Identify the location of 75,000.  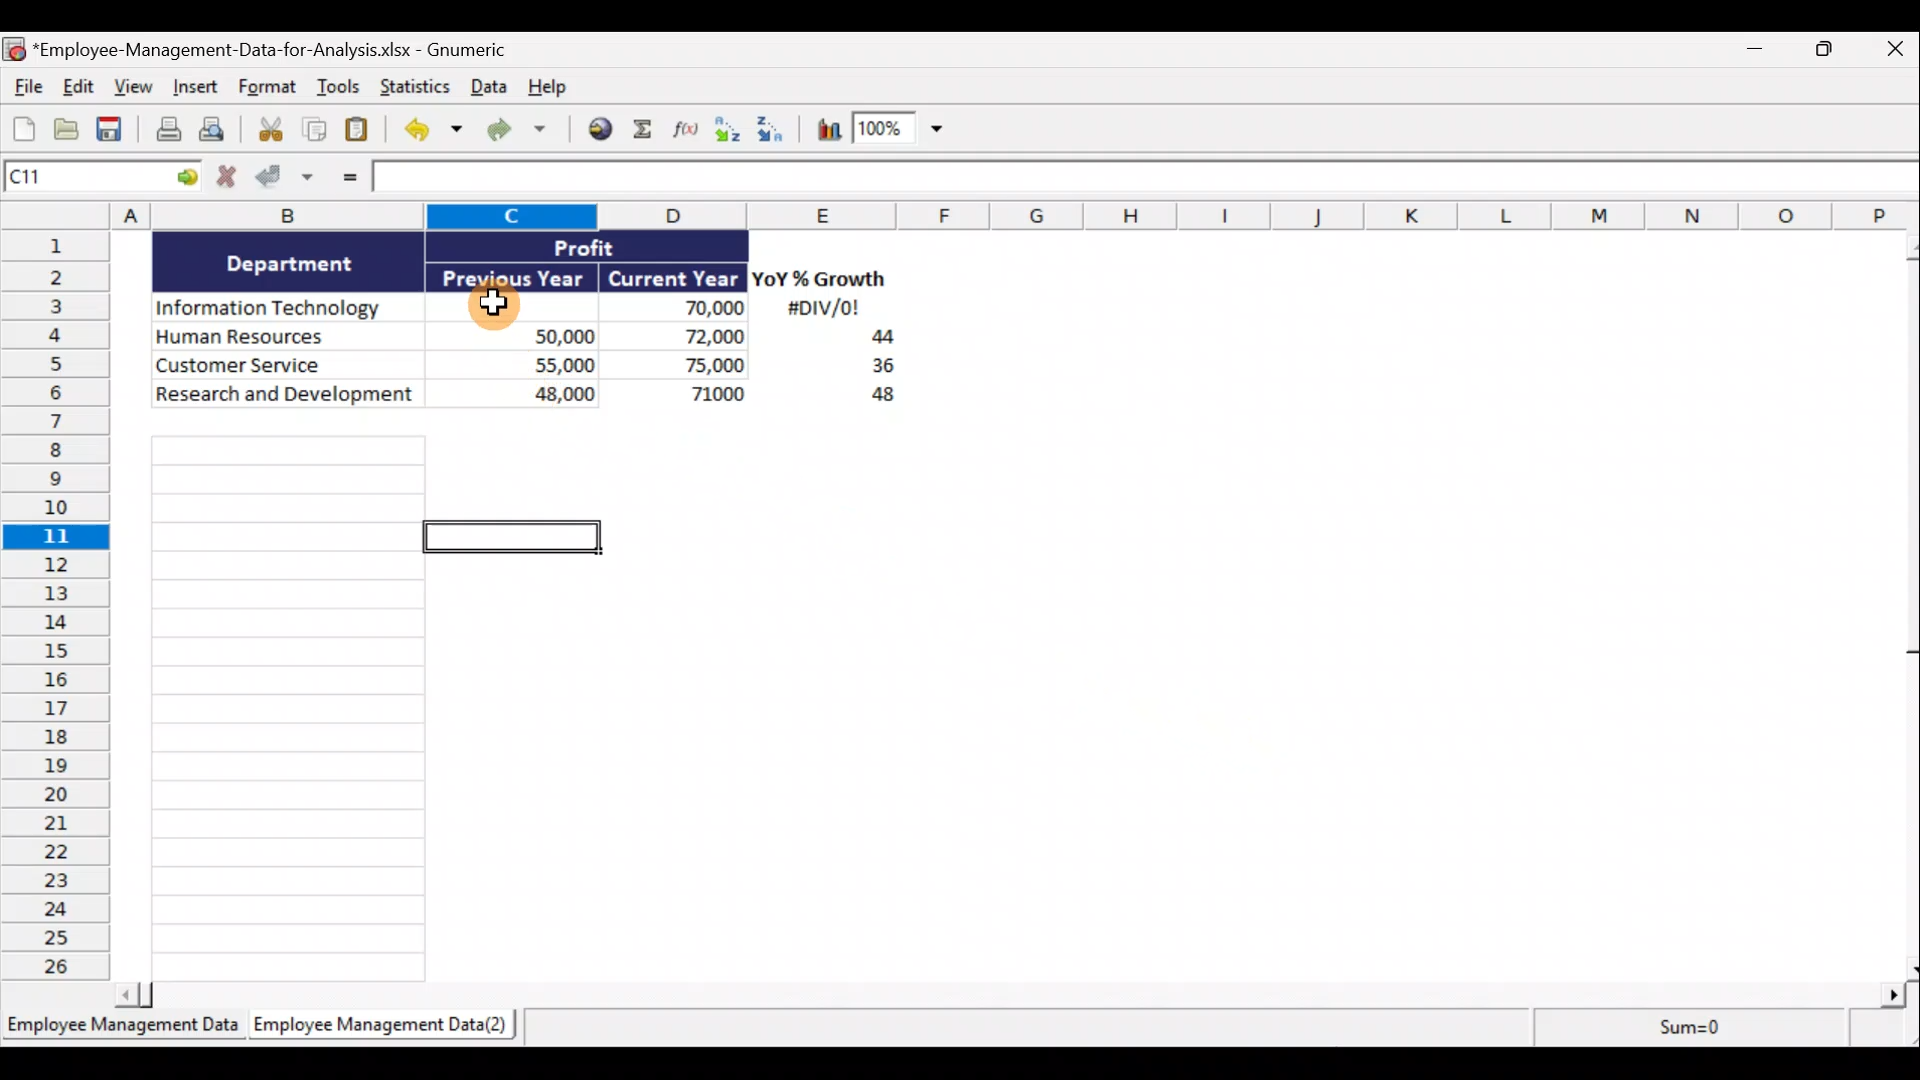
(685, 366).